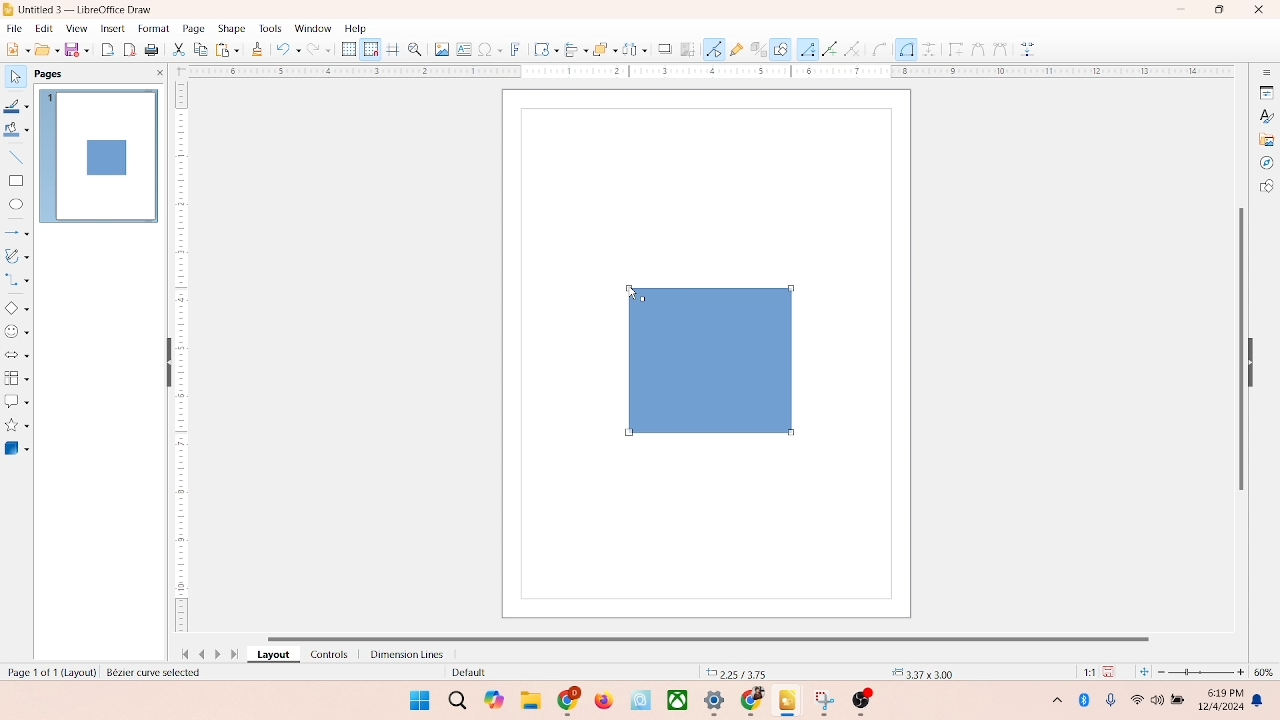 The width and height of the screenshot is (1280, 720). Describe the element at coordinates (181, 652) in the screenshot. I see `first page` at that location.